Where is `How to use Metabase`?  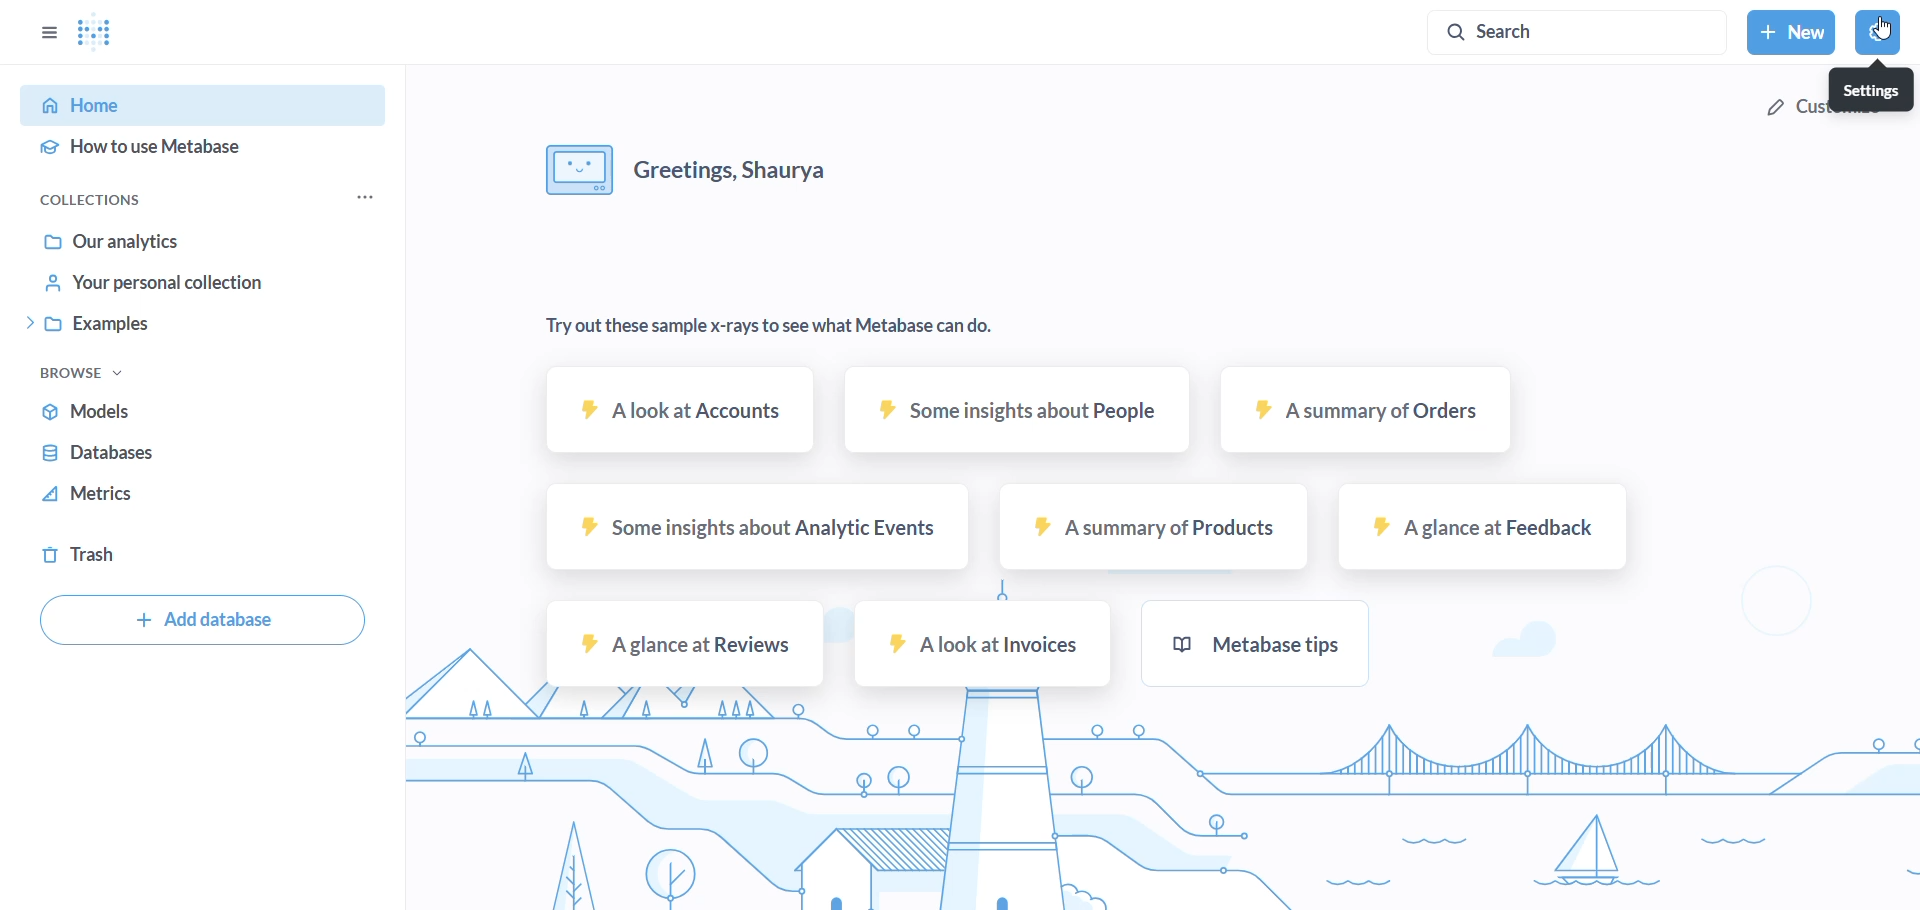
How to use Metabase is located at coordinates (185, 151).